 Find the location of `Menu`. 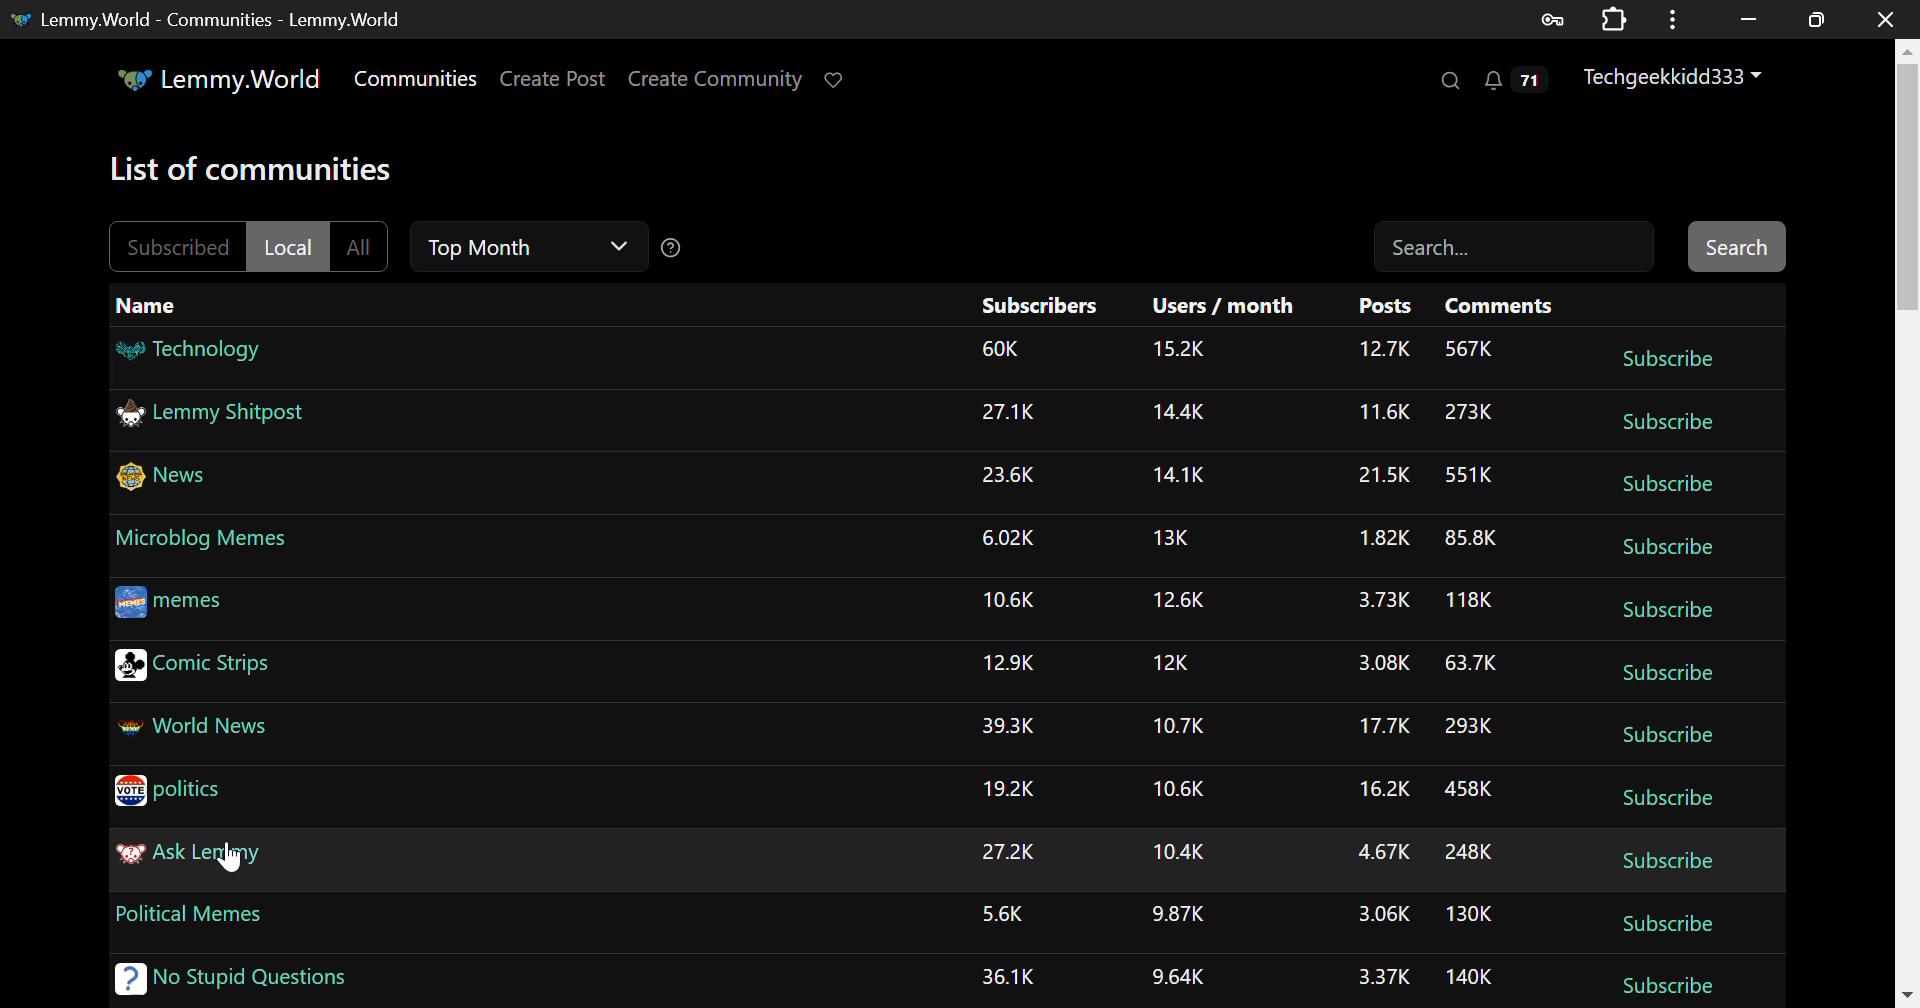

Menu is located at coordinates (1673, 19).